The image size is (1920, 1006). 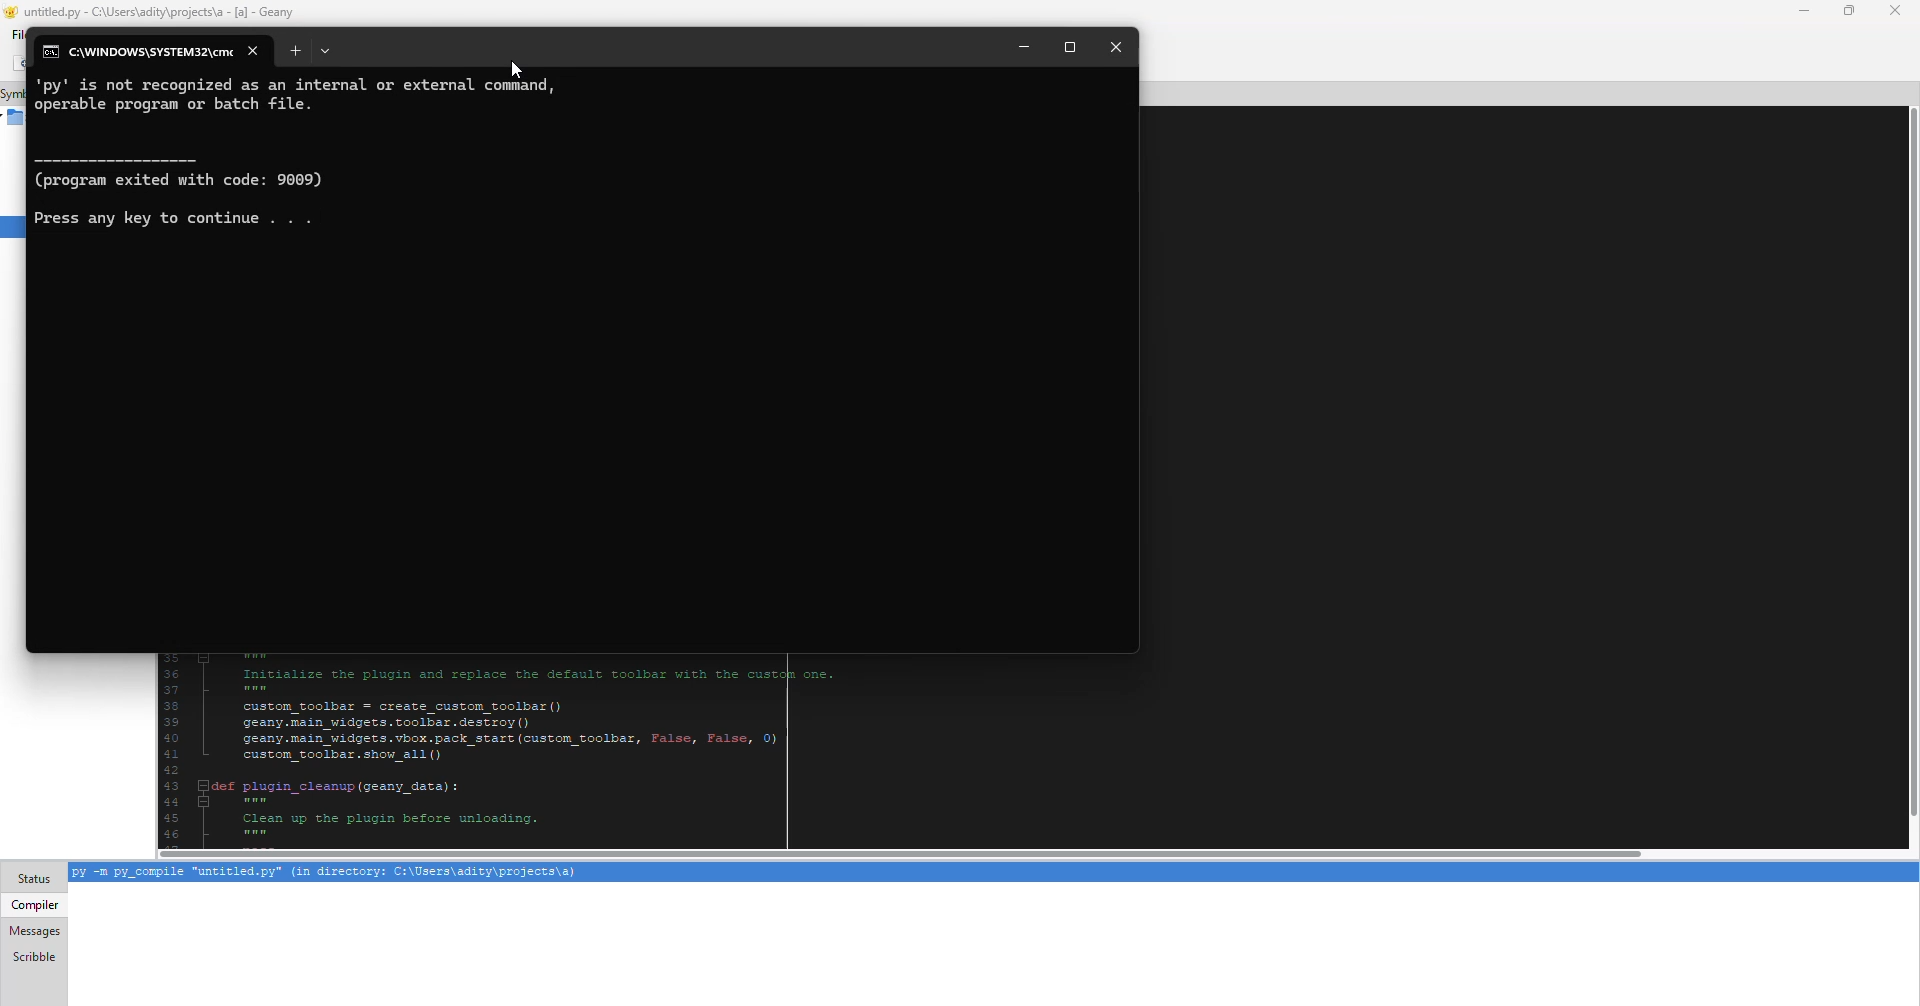 What do you see at coordinates (1118, 48) in the screenshot?
I see `close` at bounding box center [1118, 48].